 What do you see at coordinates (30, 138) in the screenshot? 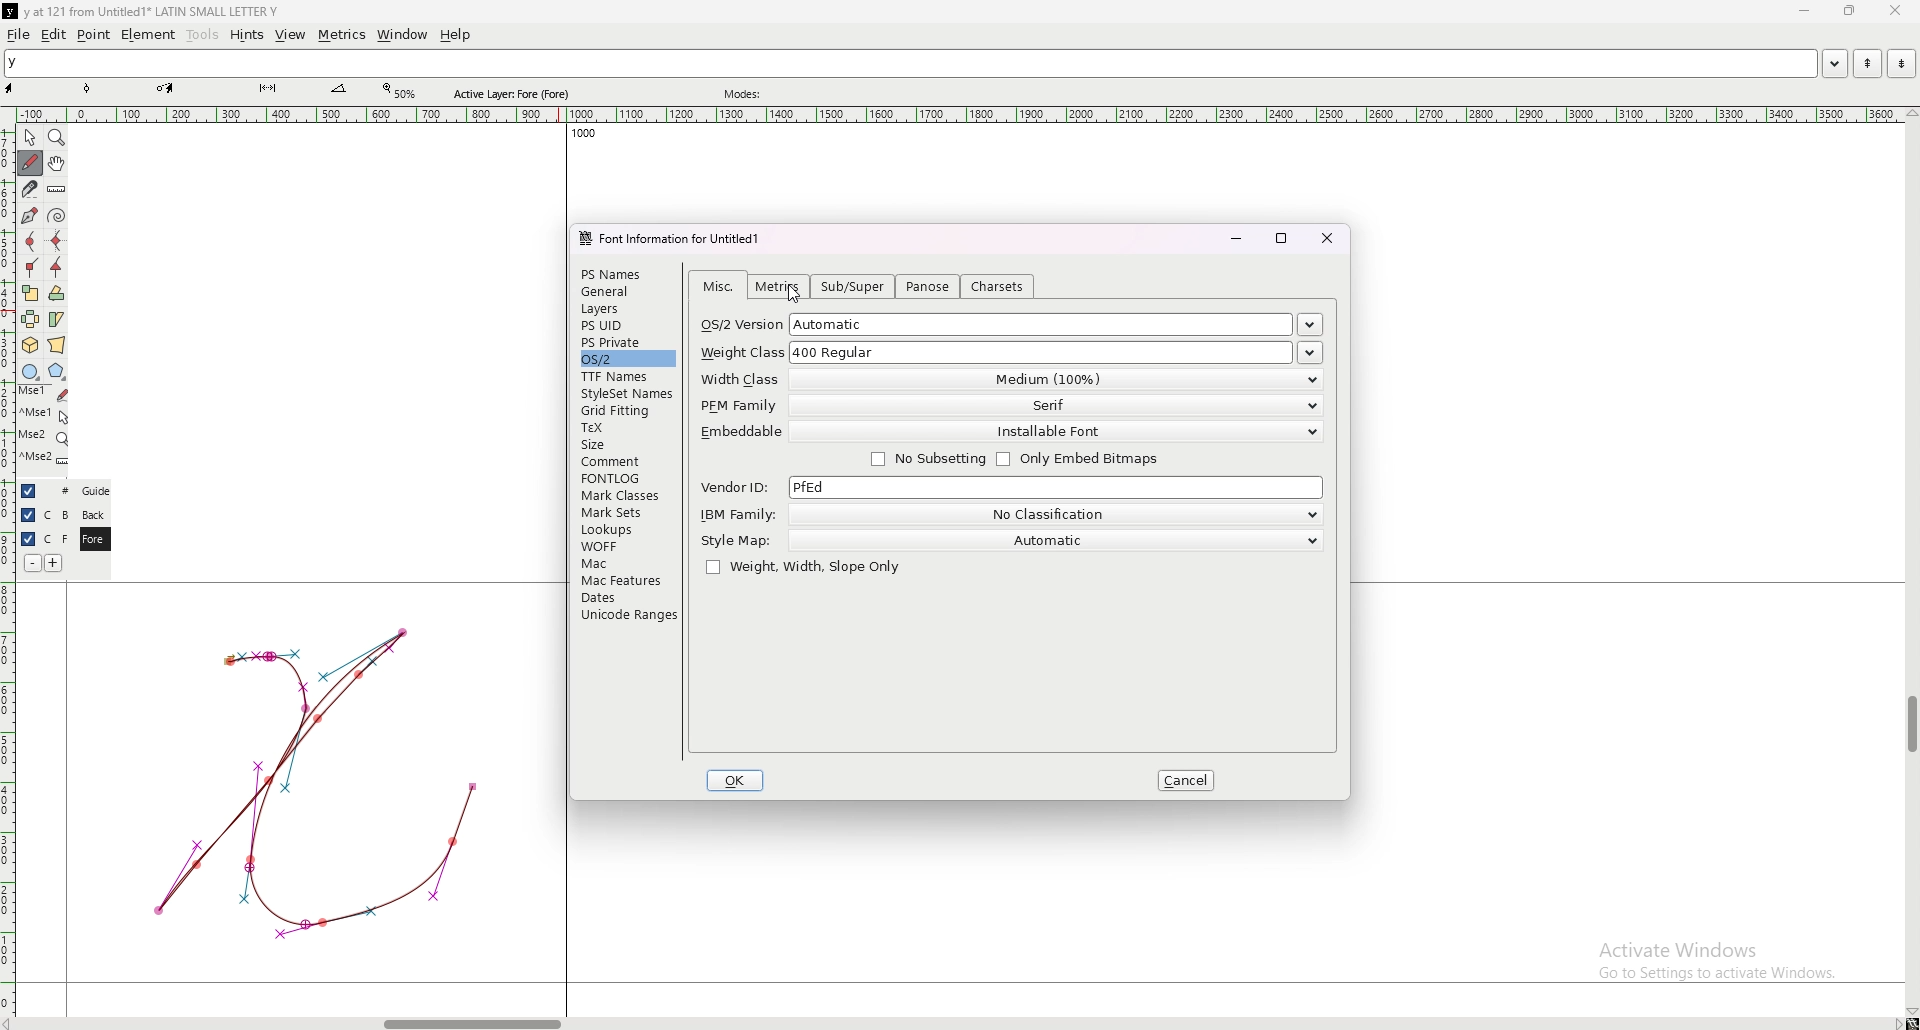
I see `pointer` at bounding box center [30, 138].